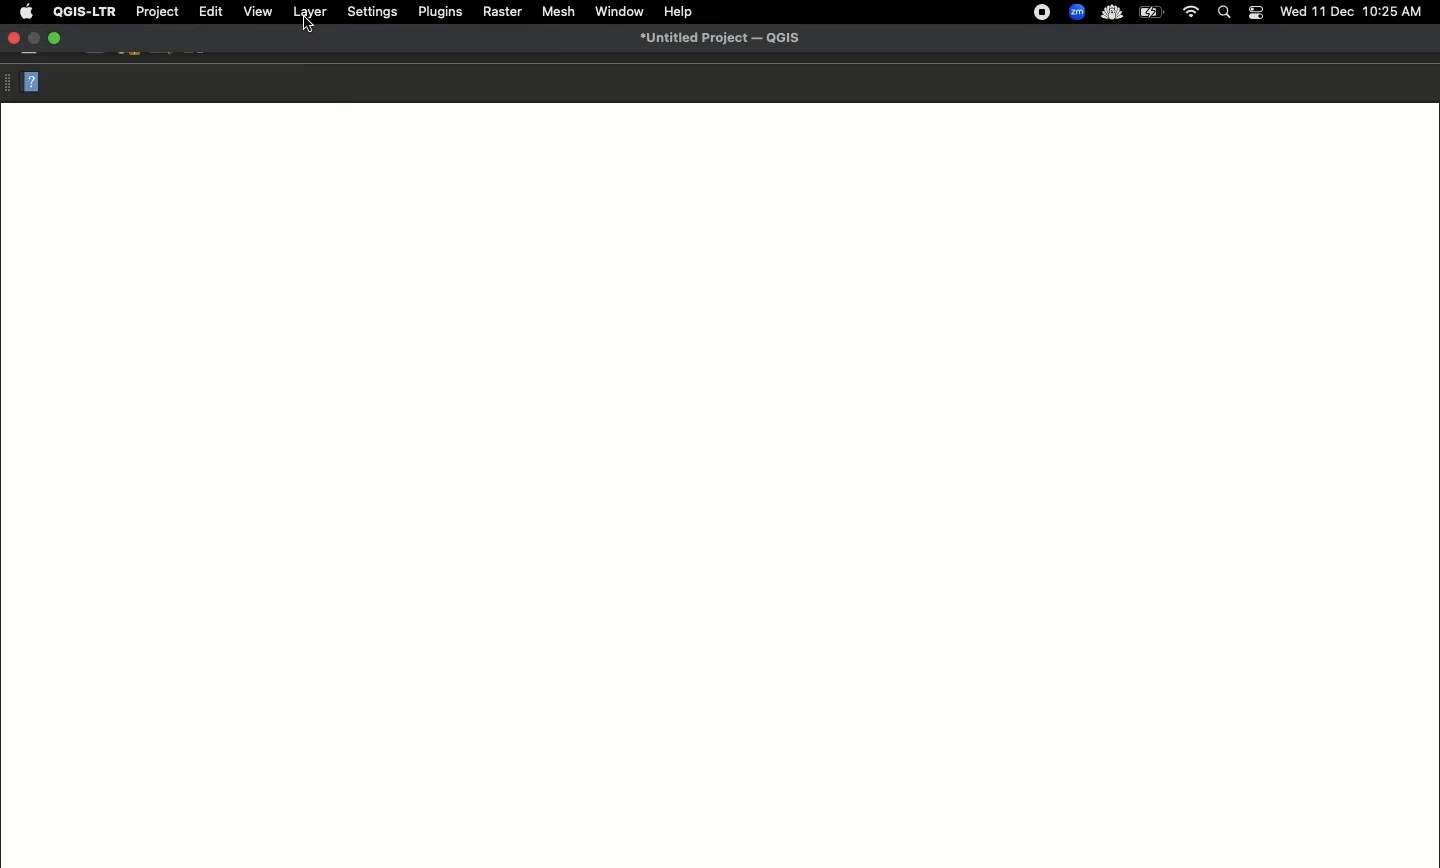 The width and height of the screenshot is (1440, 868). Describe the element at coordinates (156, 13) in the screenshot. I see `Project` at that location.